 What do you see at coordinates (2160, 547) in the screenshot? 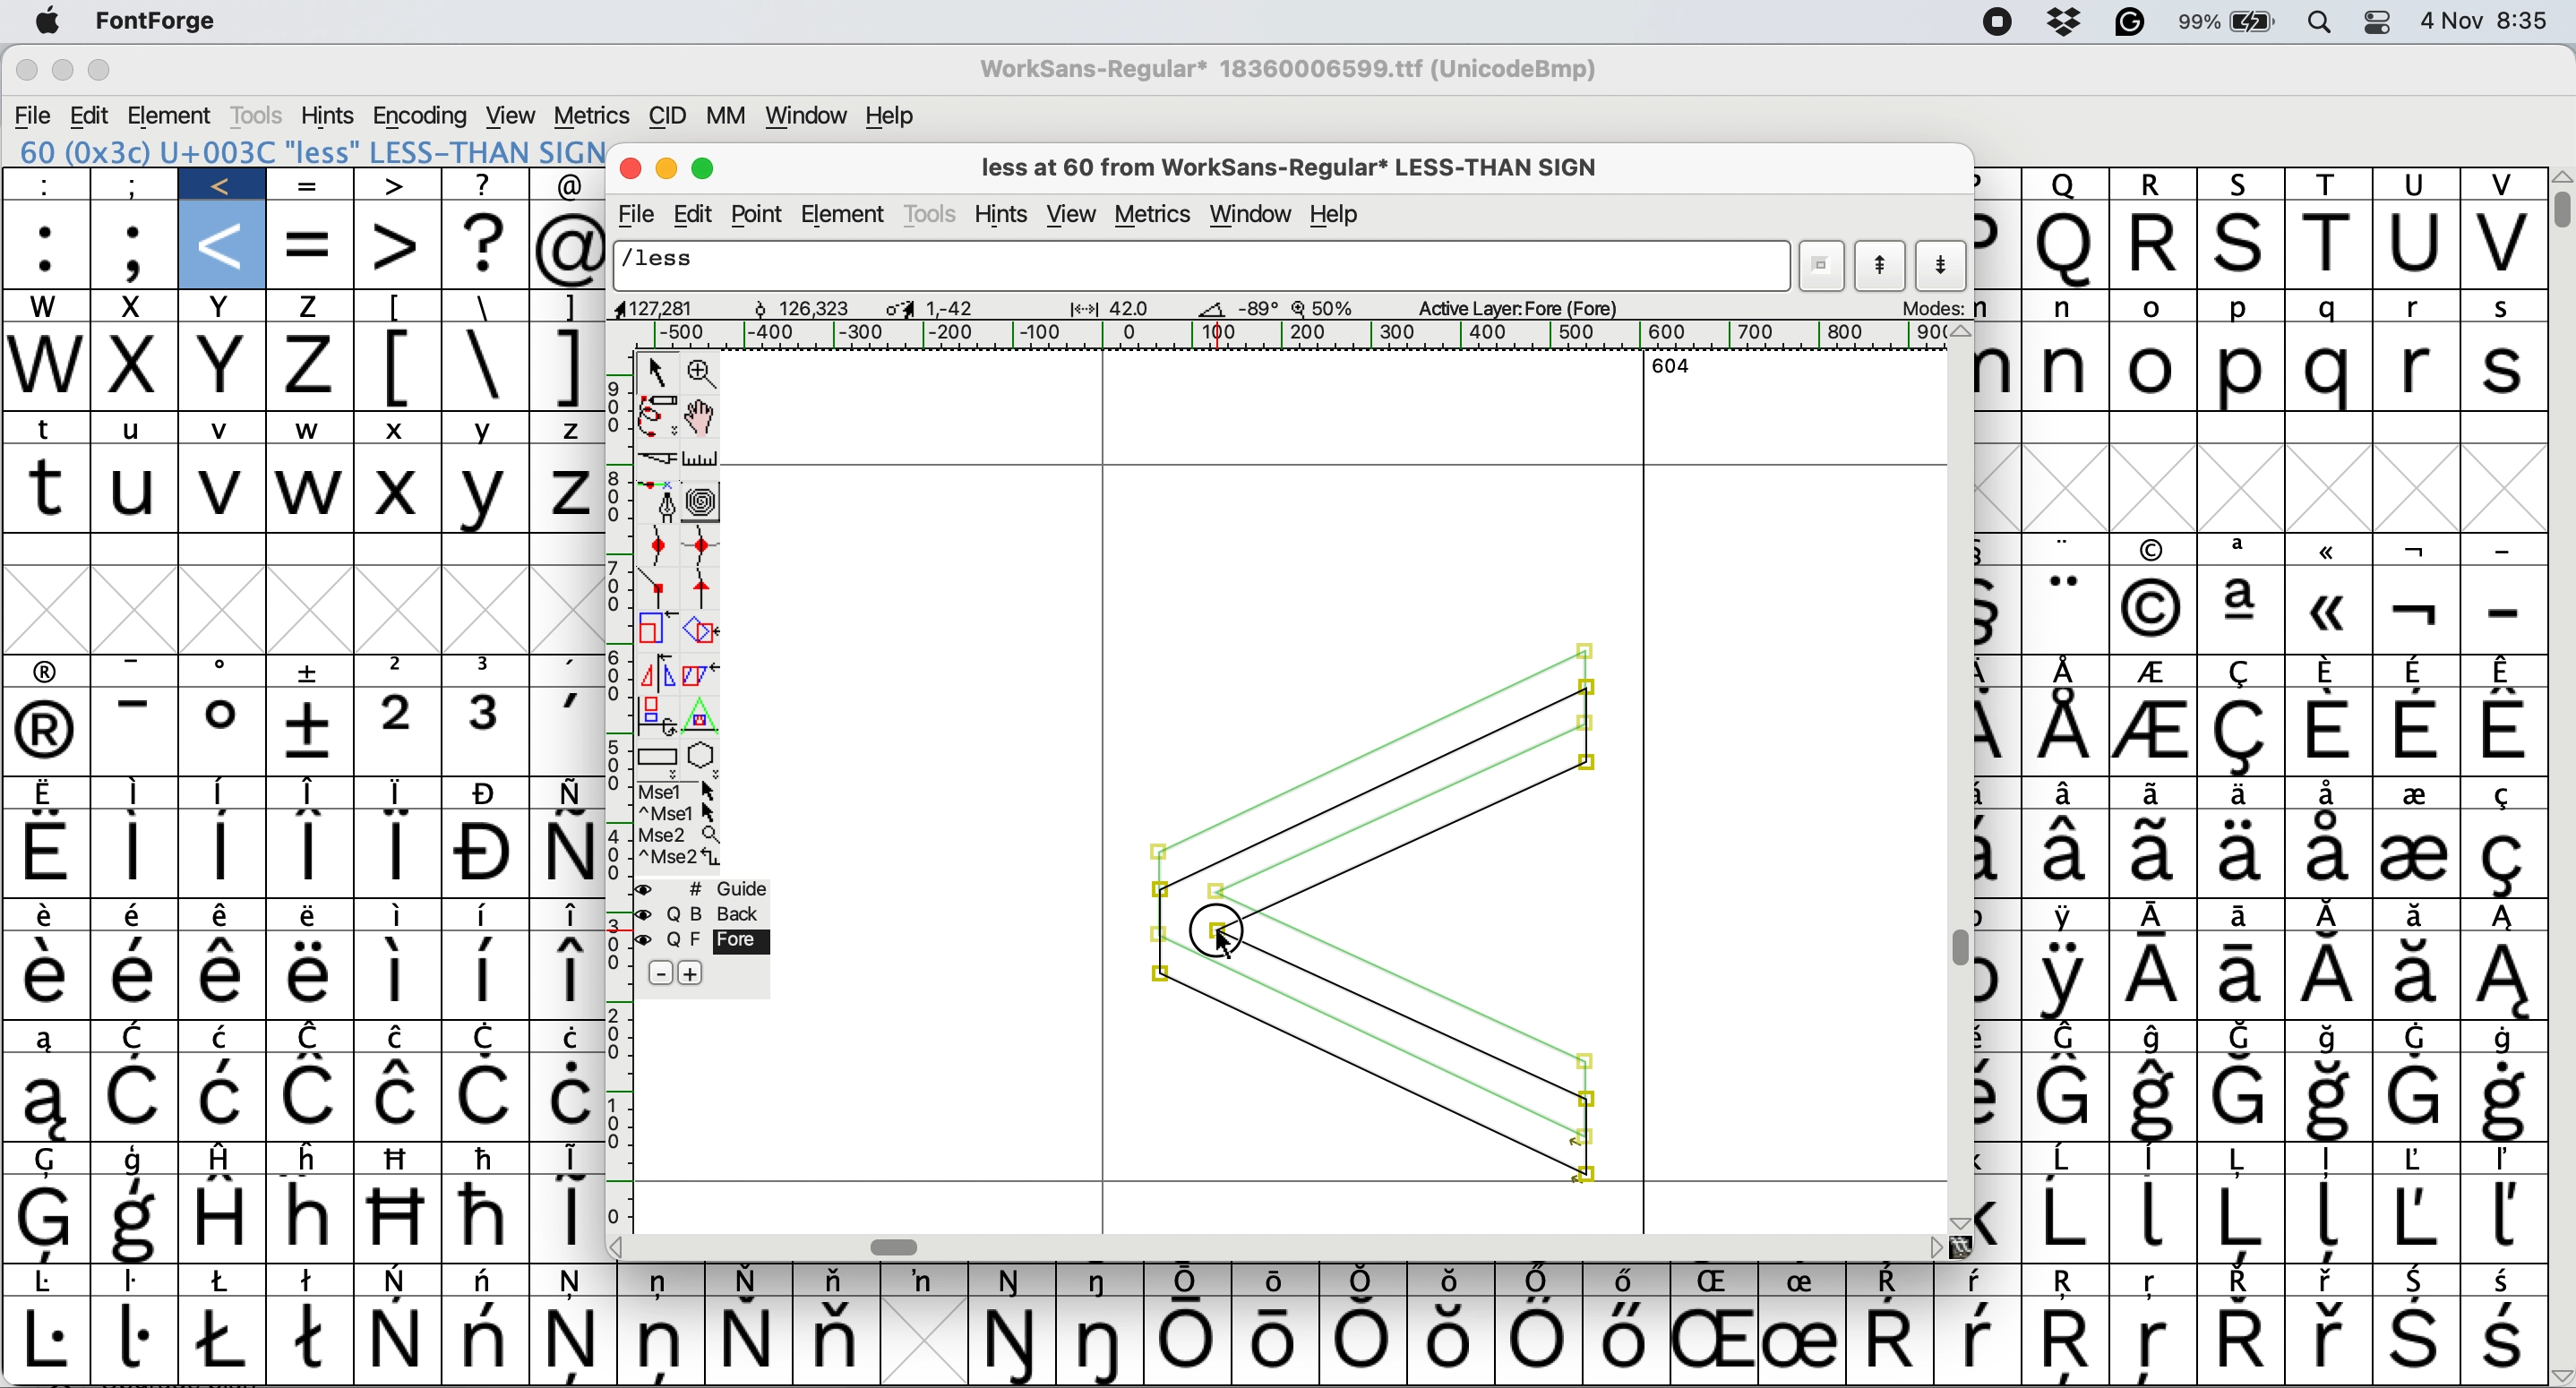
I see `Symbol` at bounding box center [2160, 547].